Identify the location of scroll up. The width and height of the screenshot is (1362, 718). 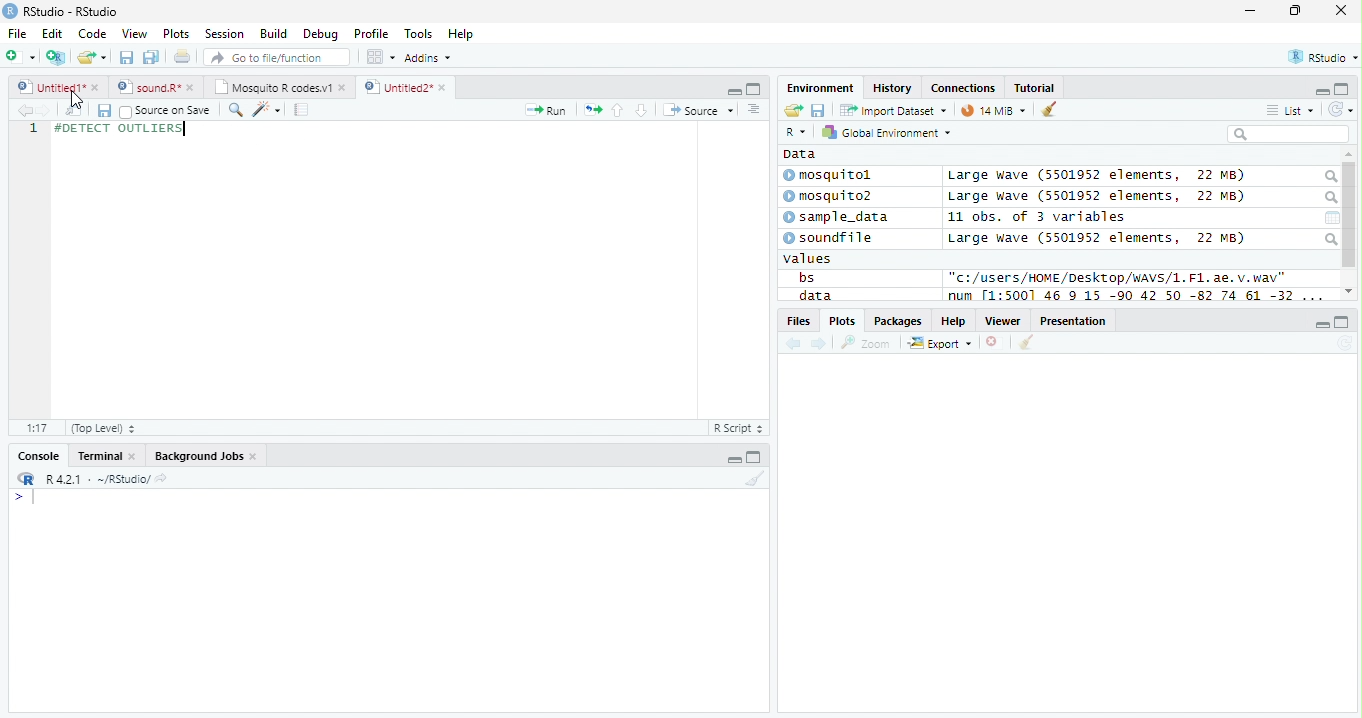
(1349, 155).